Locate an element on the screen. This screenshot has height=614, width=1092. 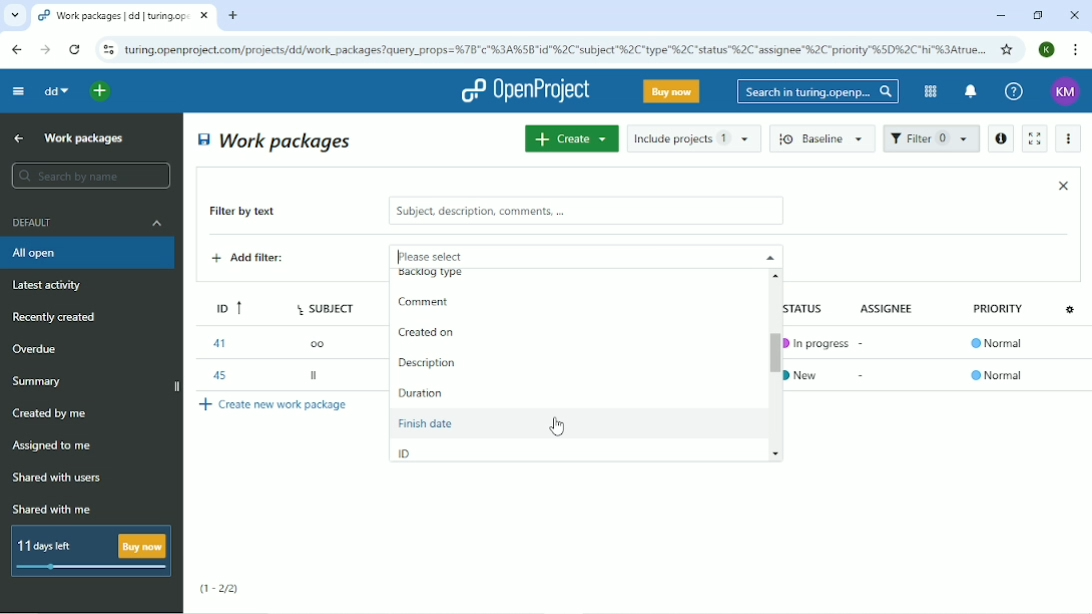
- is located at coordinates (863, 375).